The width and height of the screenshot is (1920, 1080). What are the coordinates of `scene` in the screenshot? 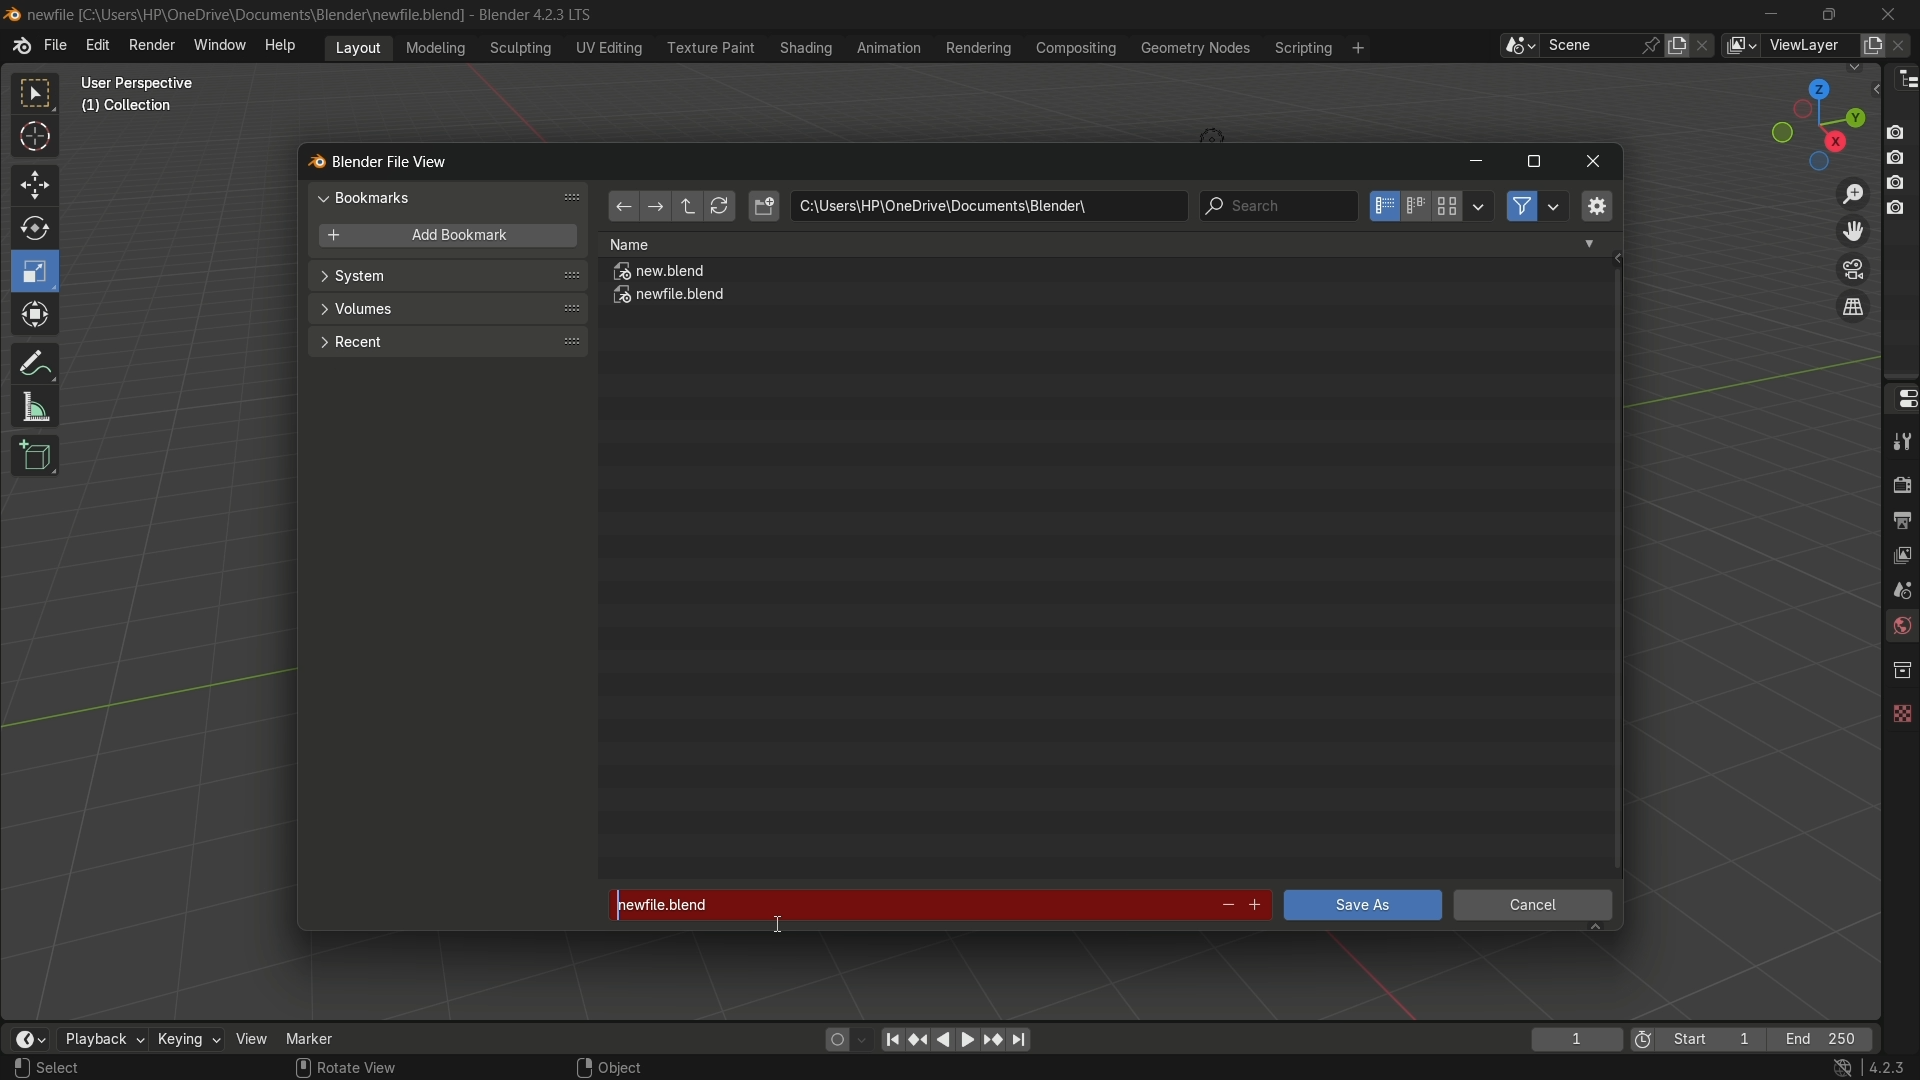 It's located at (1898, 589).